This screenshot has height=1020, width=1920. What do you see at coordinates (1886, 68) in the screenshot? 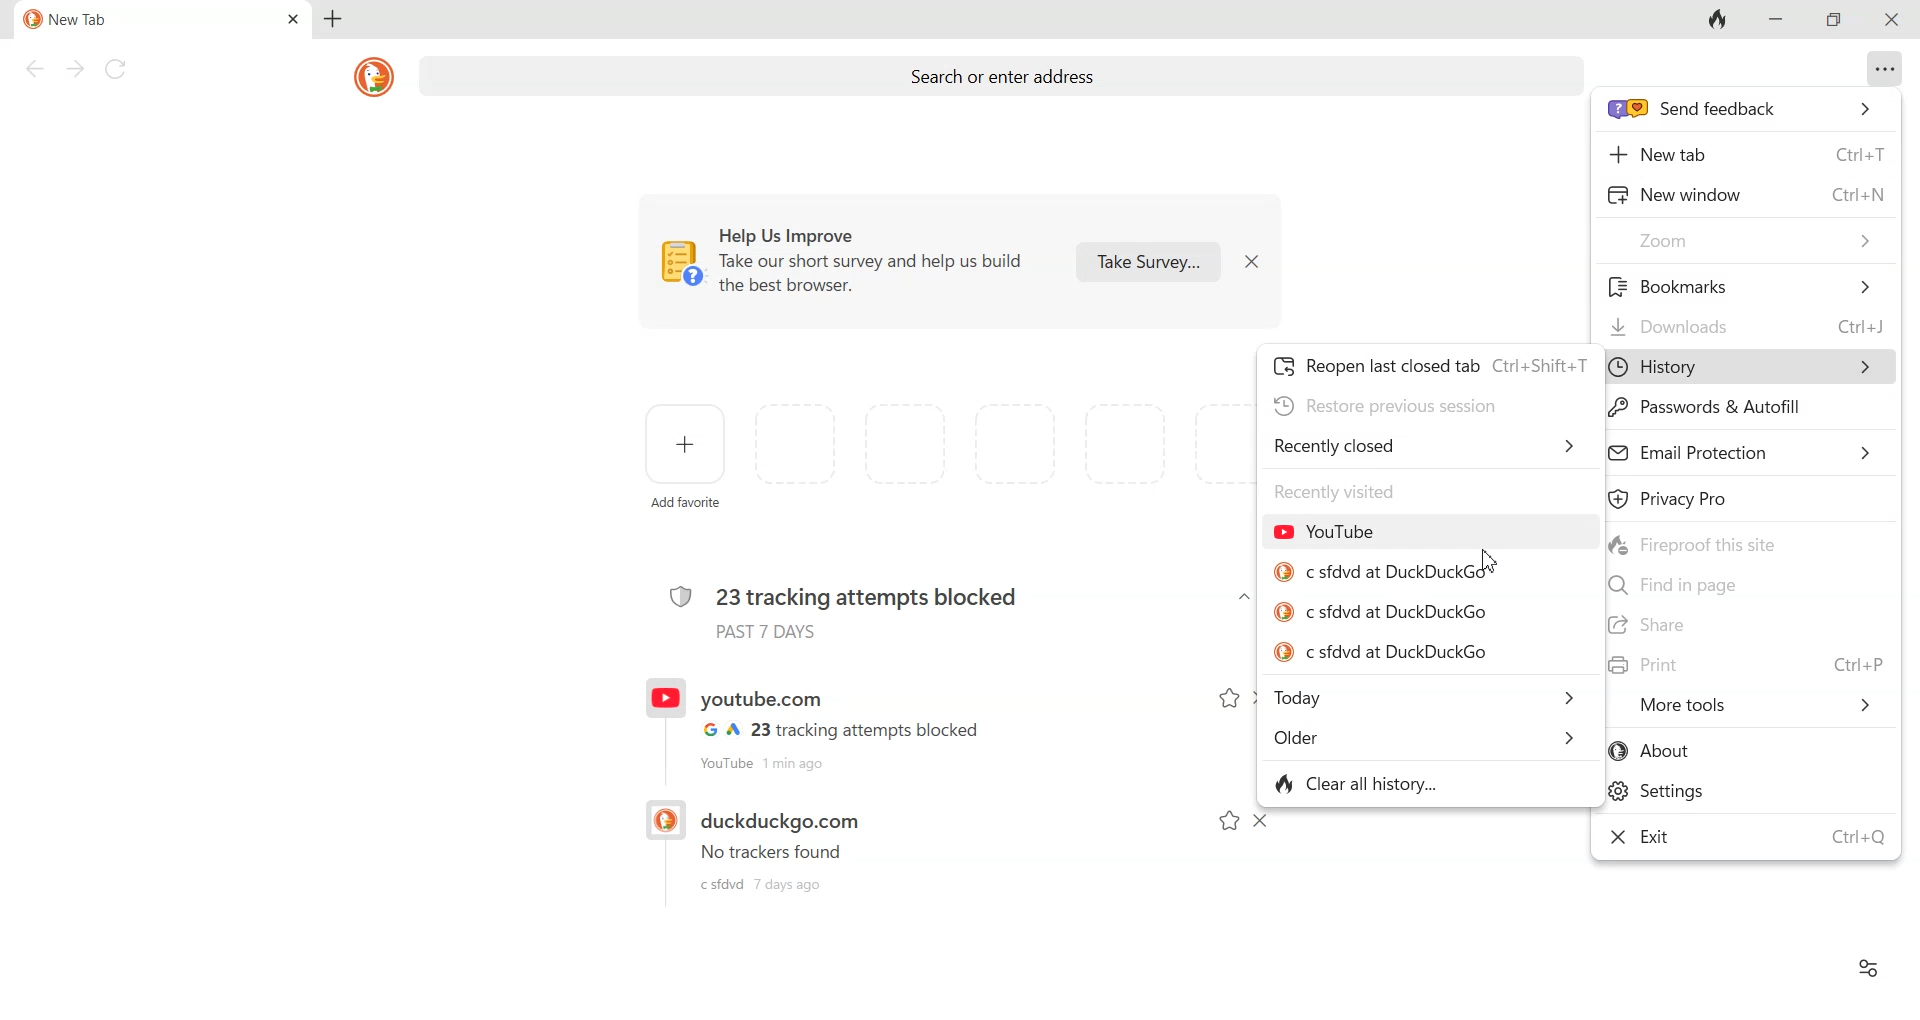
I see `Overflow menu` at bounding box center [1886, 68].